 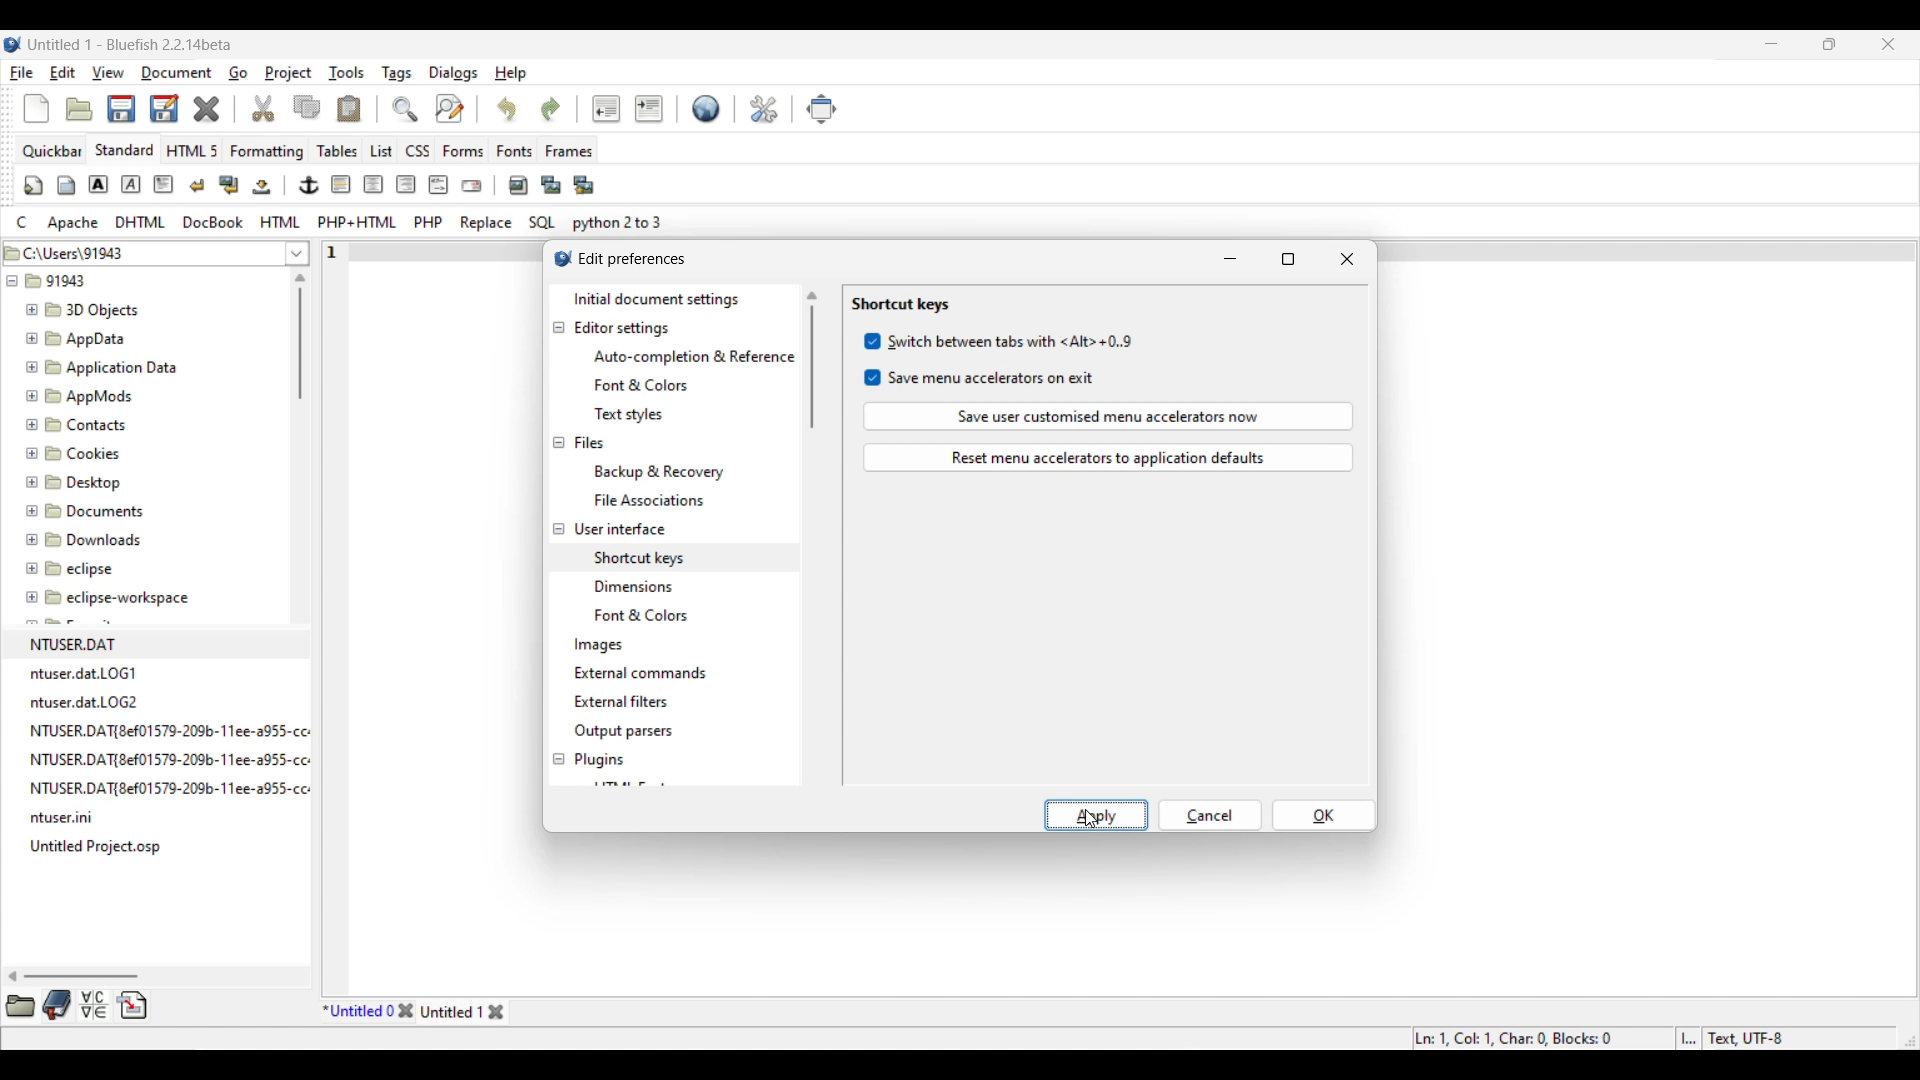 What do you see at coordinates (81, 643) in the screenshot?
I see `NTUSER.DAT` at bounding box center [81, 643].